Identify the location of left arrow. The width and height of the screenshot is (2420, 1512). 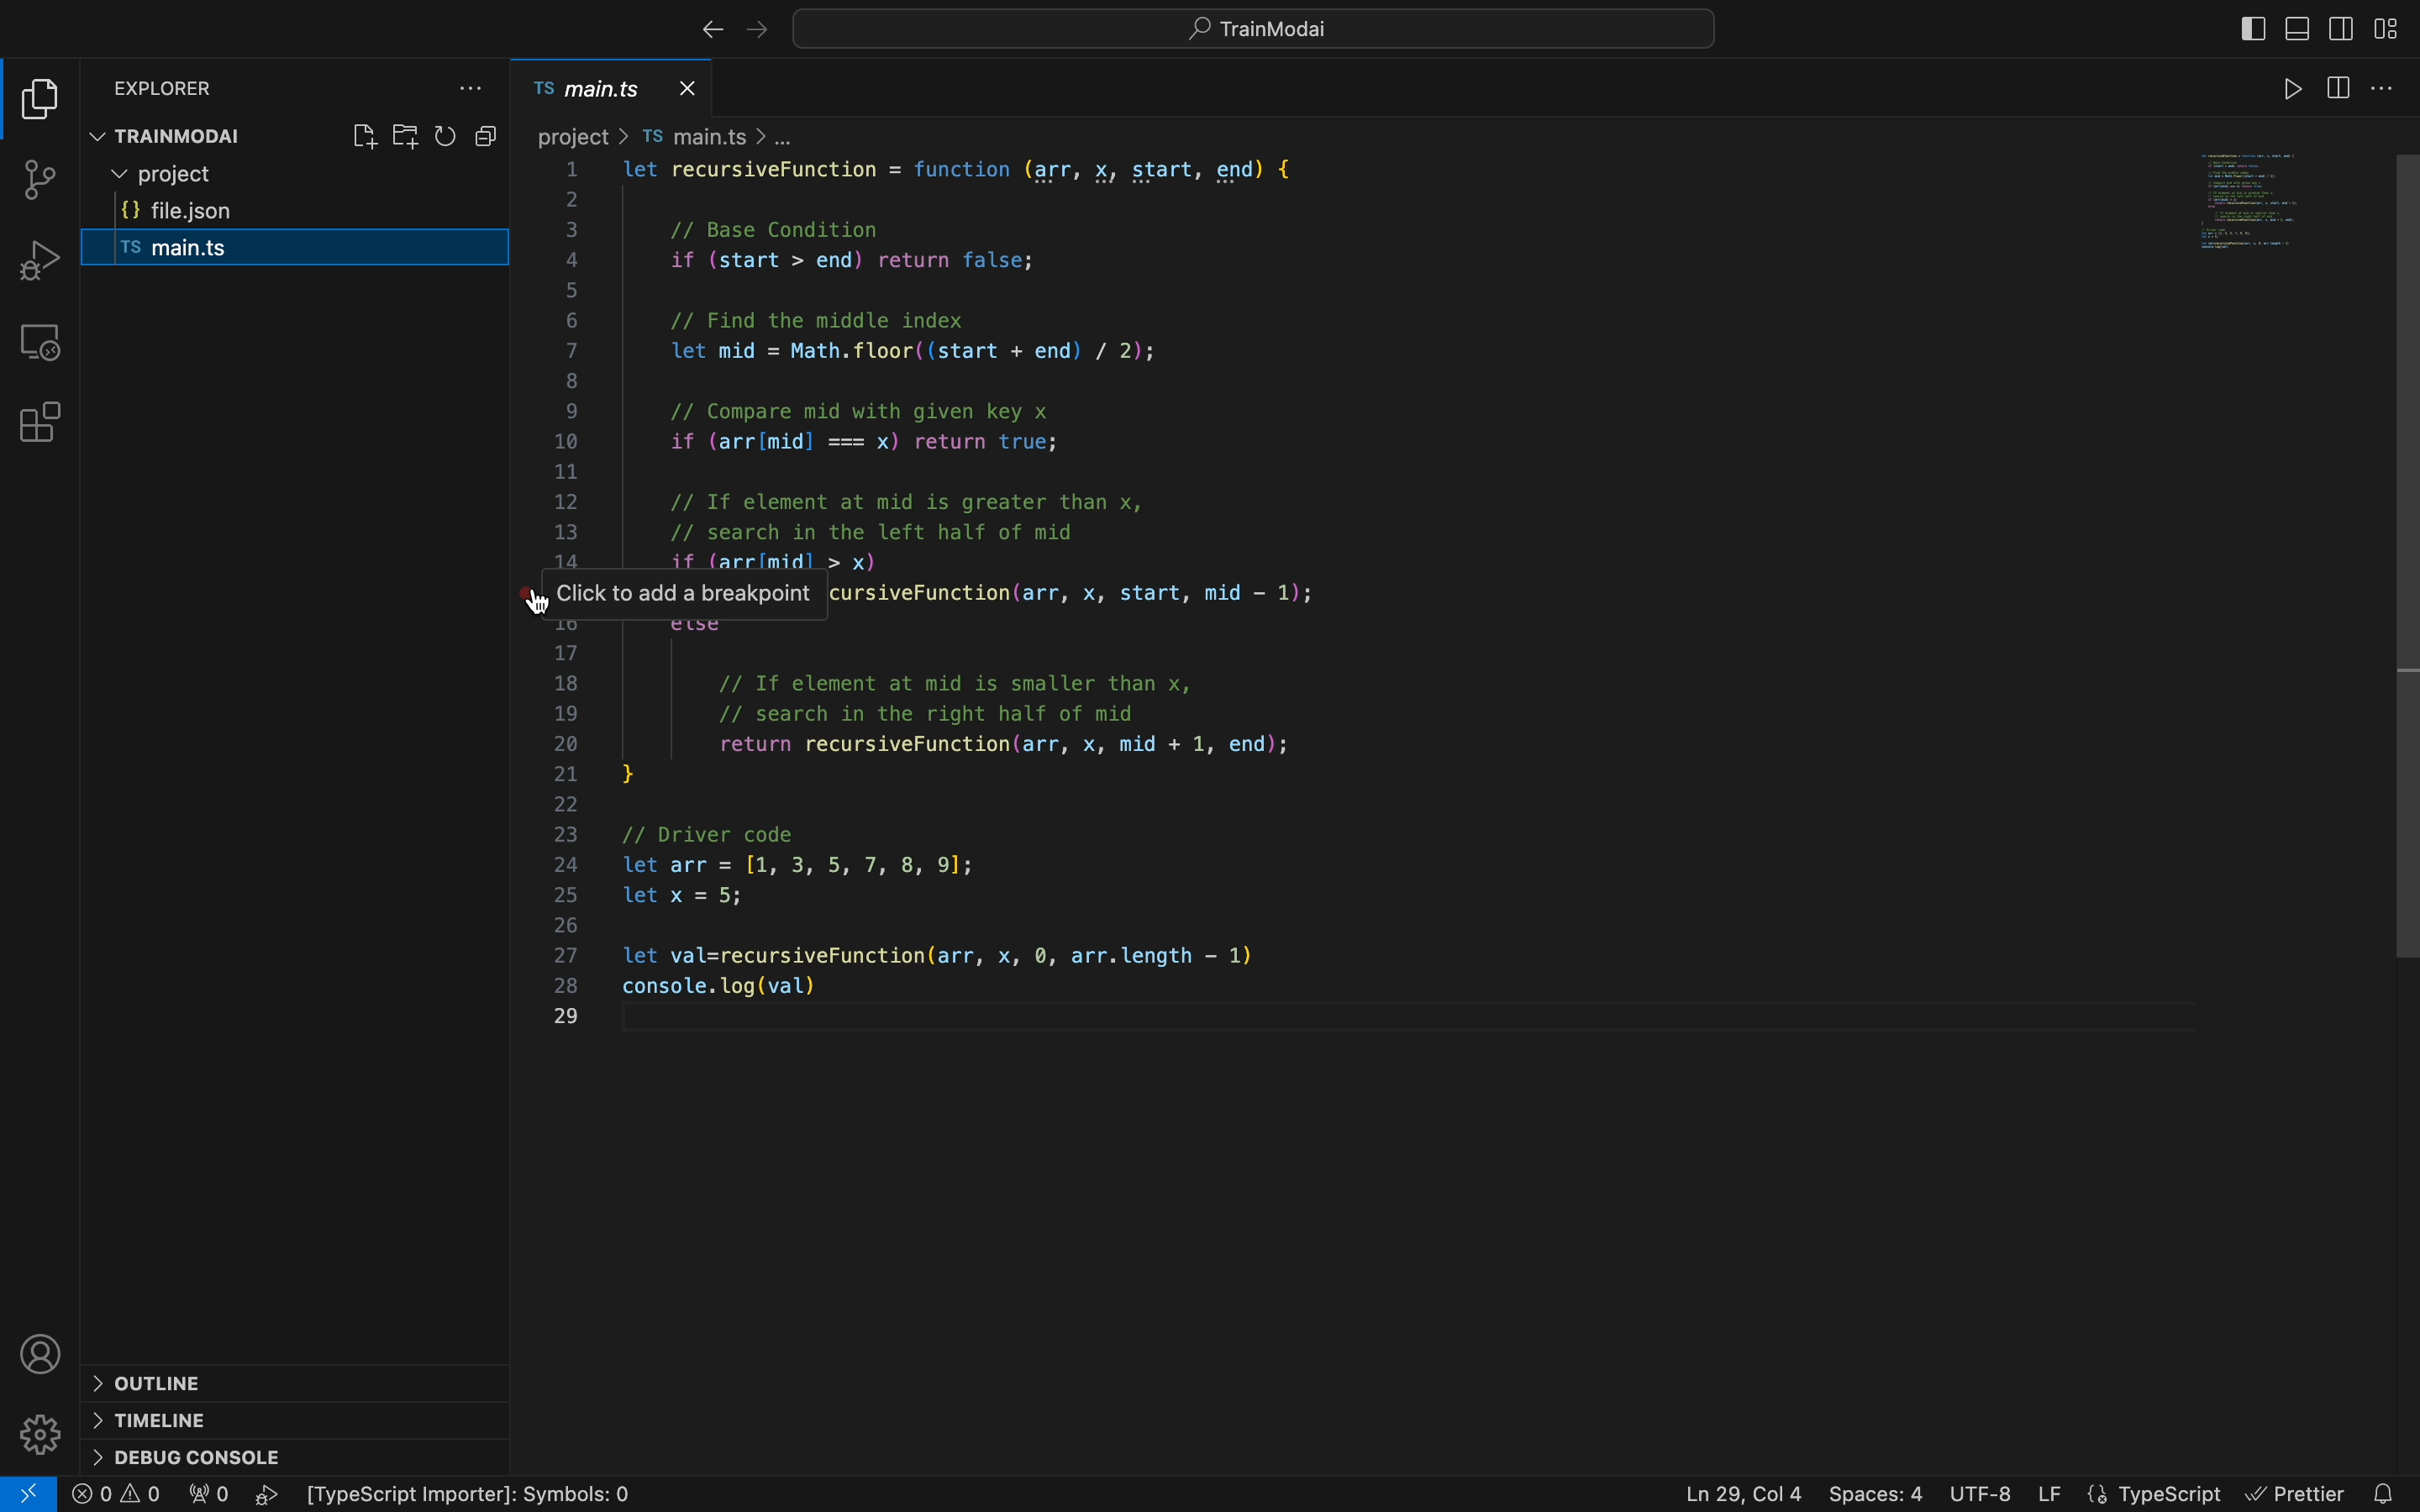
(760, 31).